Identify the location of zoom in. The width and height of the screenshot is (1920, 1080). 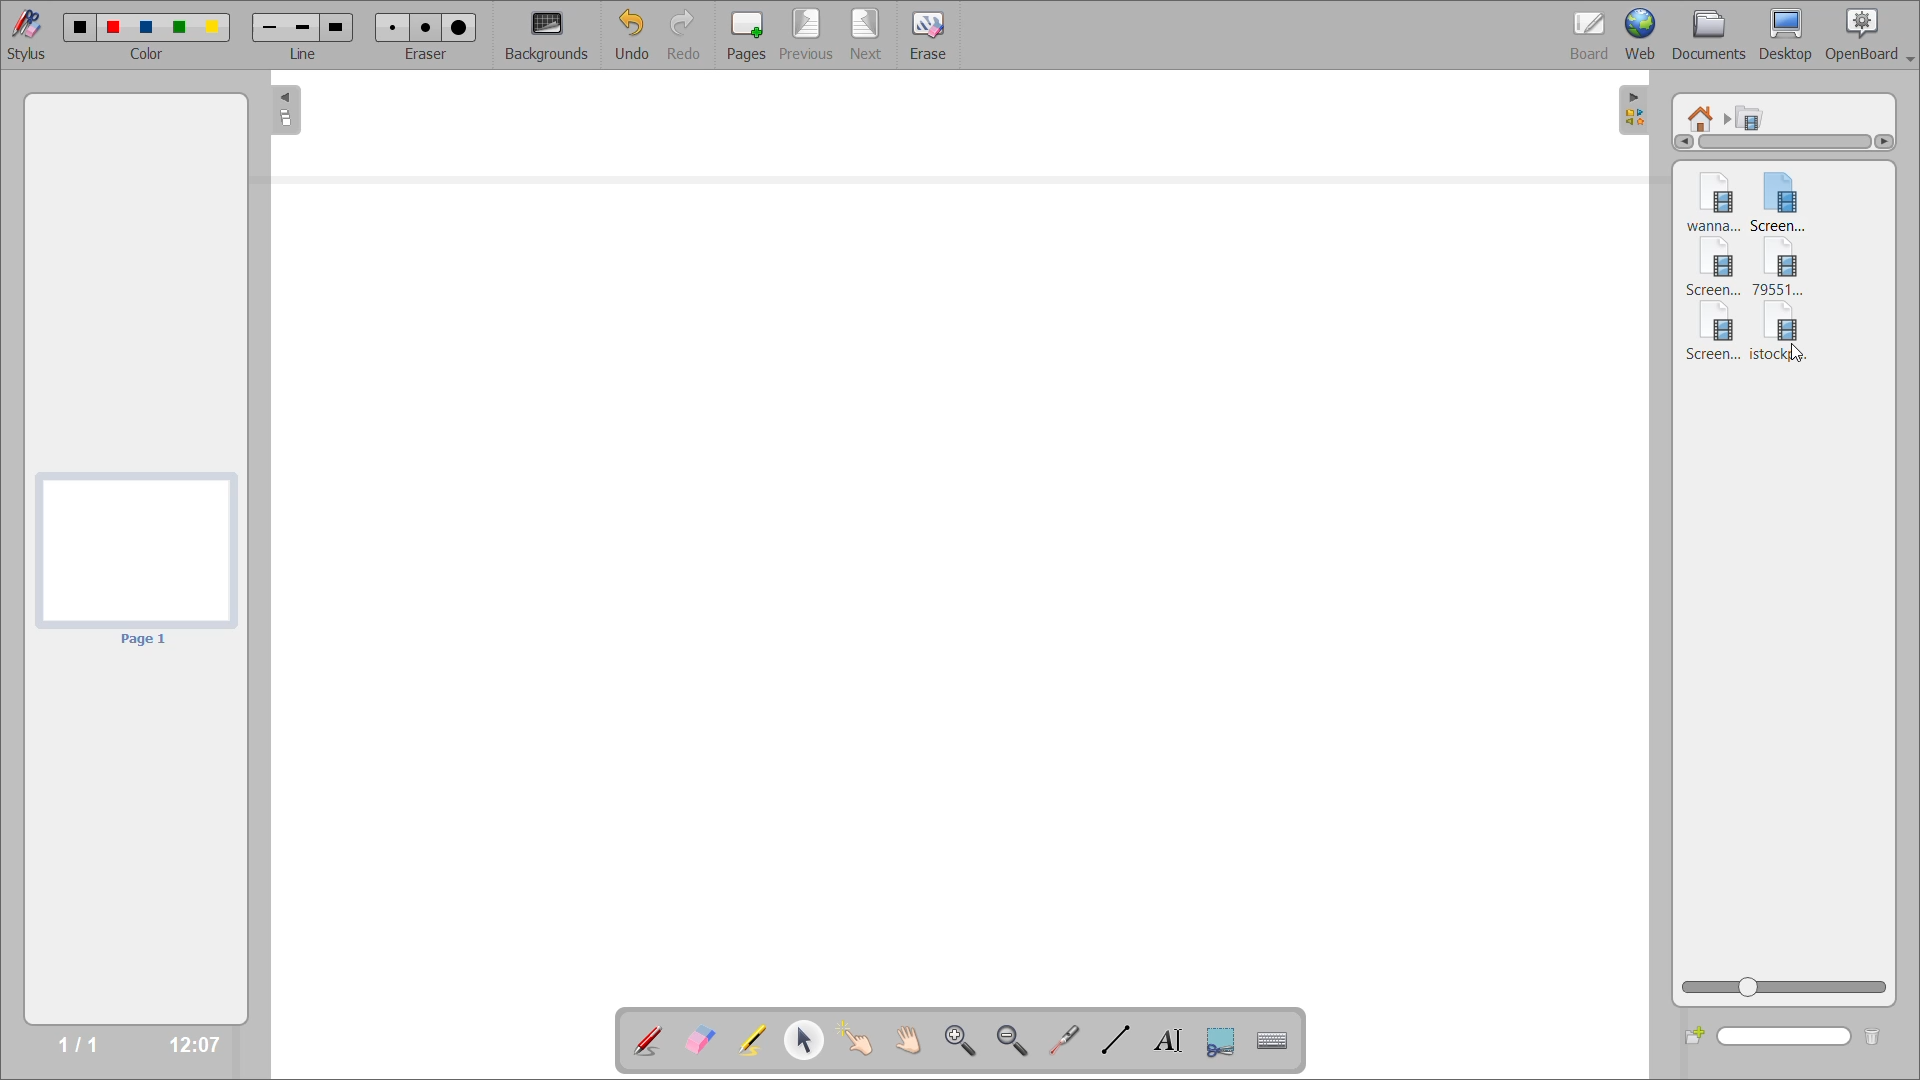
(958, 1039).